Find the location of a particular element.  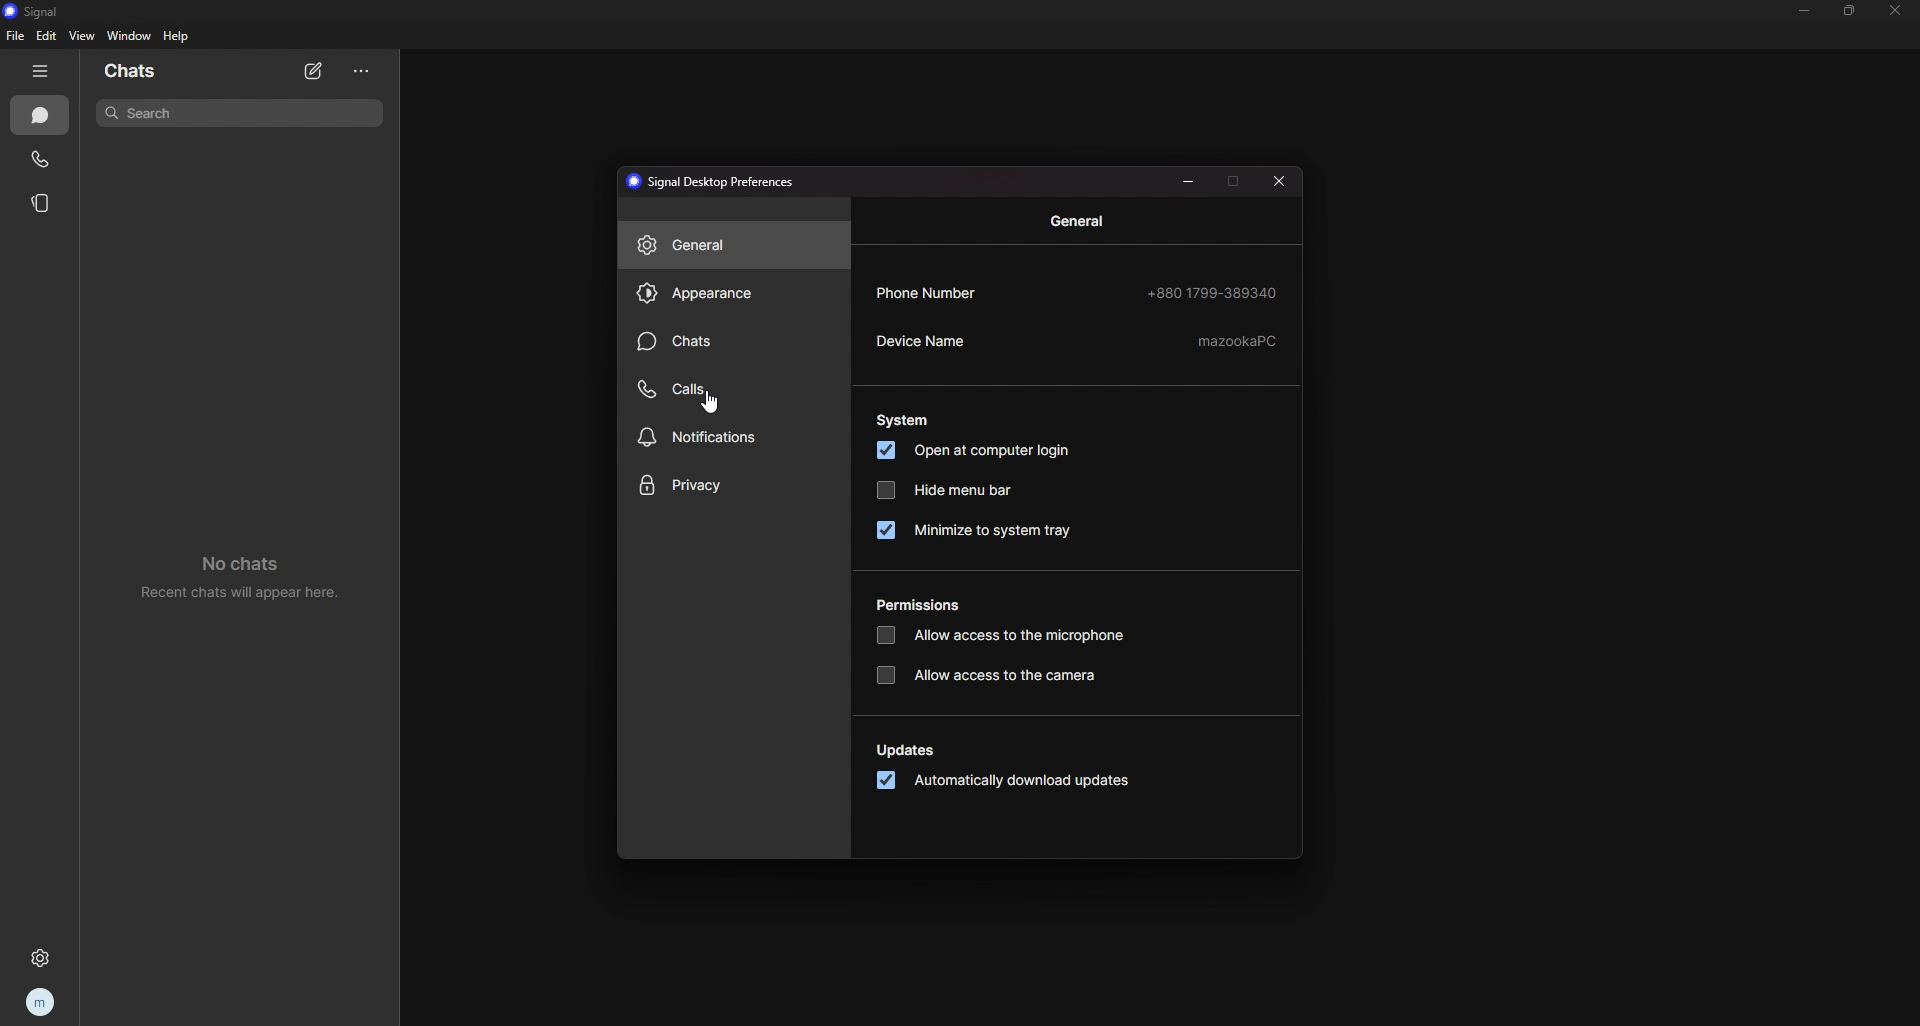

close is located at coordinates (1897, 11).